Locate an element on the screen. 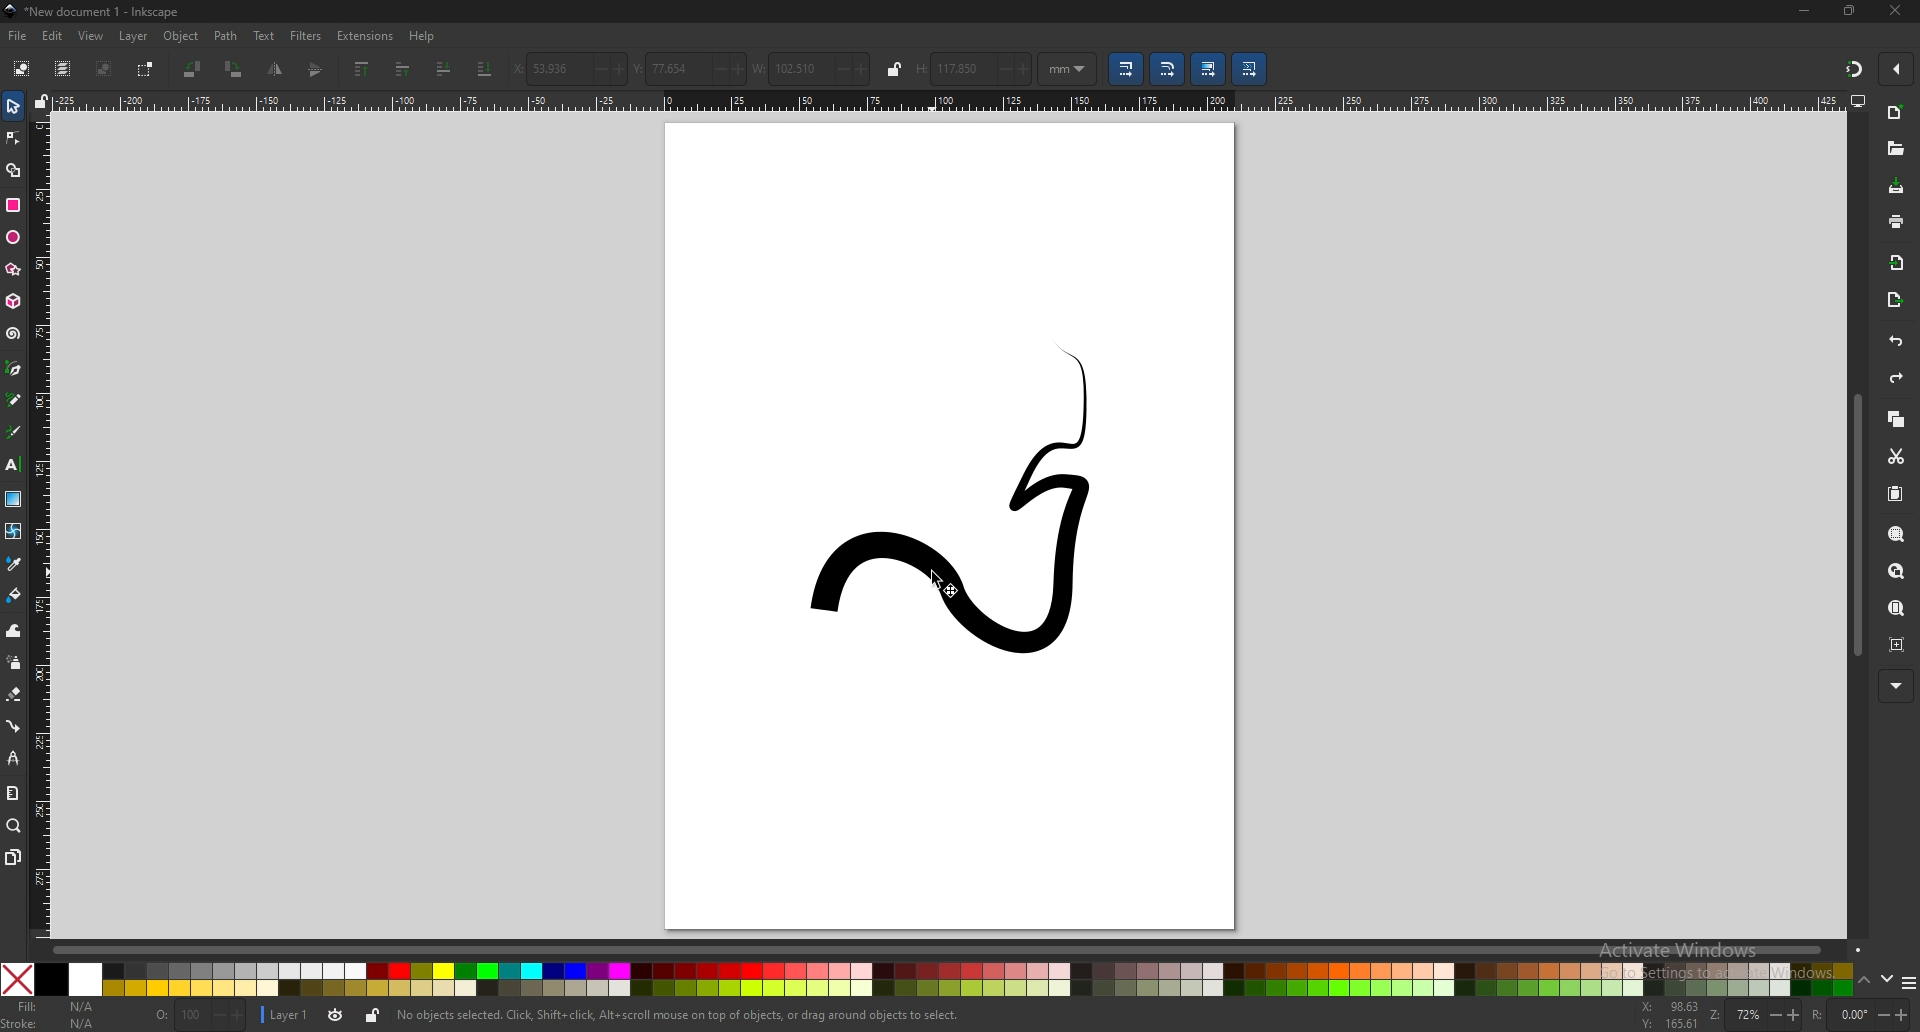  title is located at coordinates (99, 11).